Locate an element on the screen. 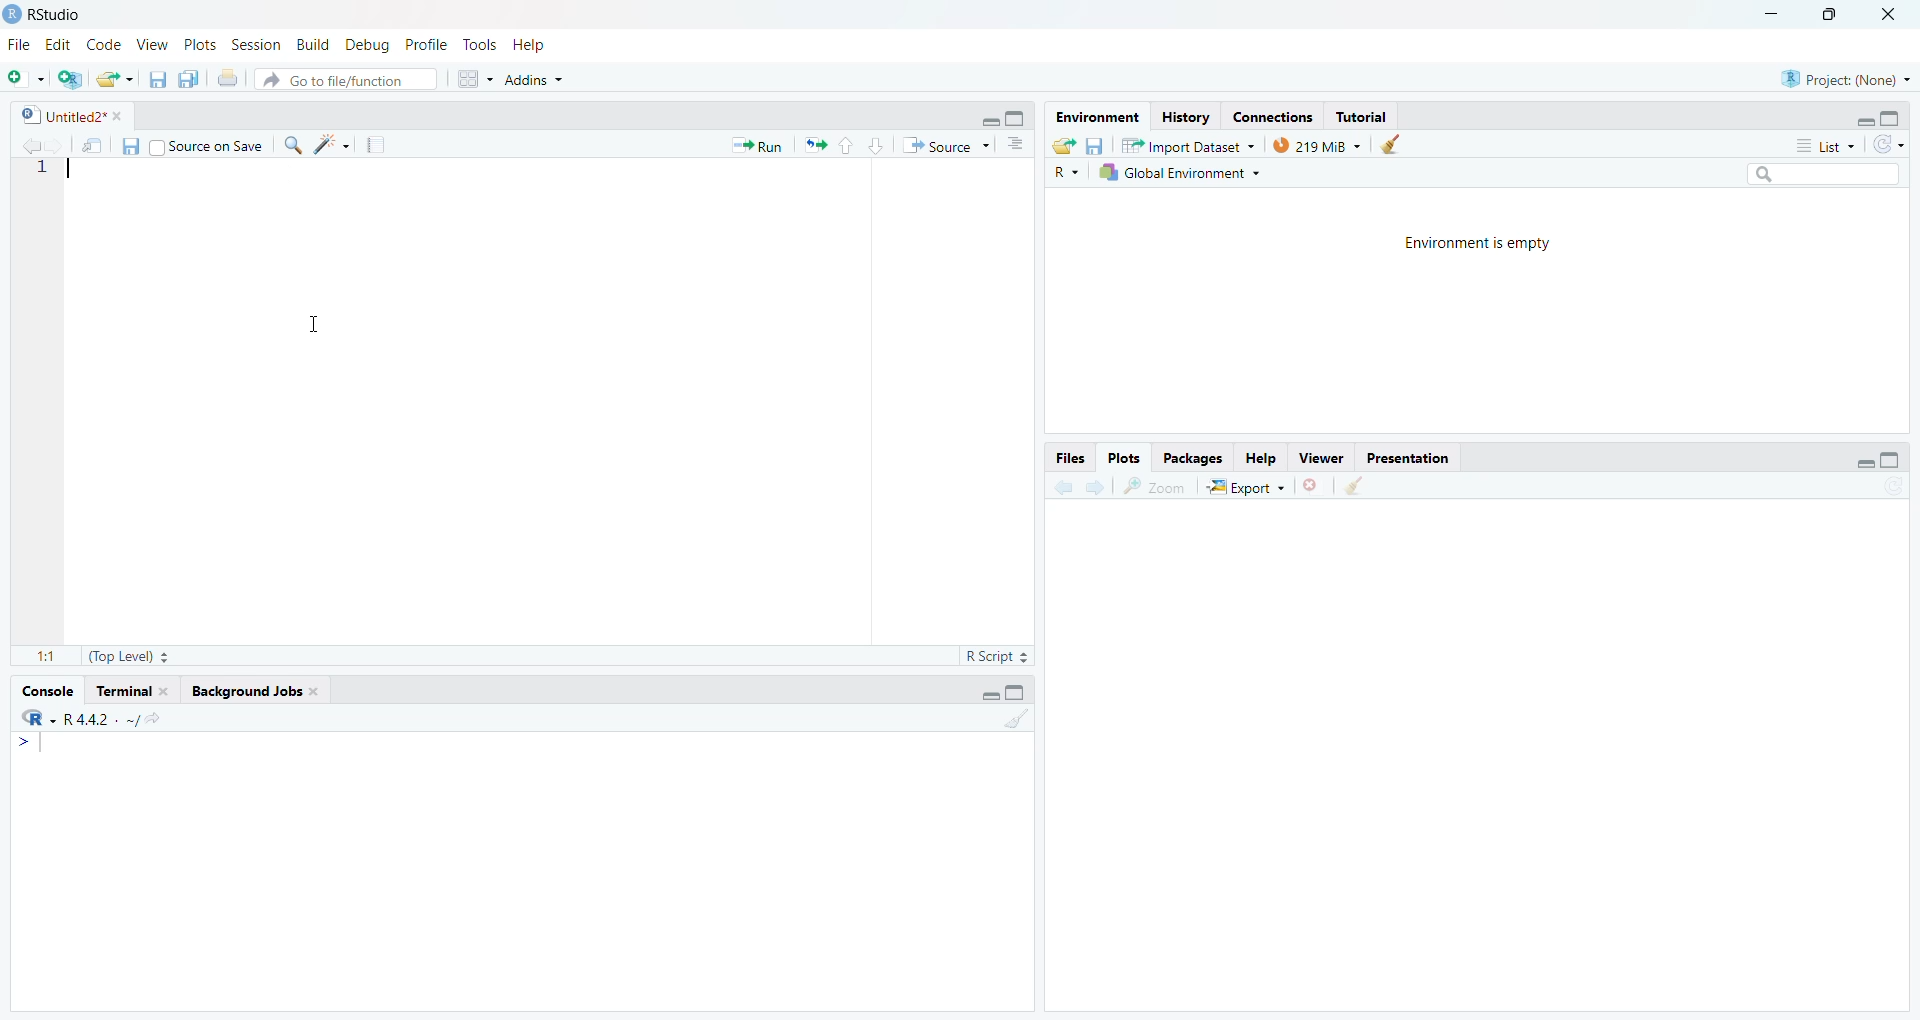  Save is located at coordinates (1096, 145).